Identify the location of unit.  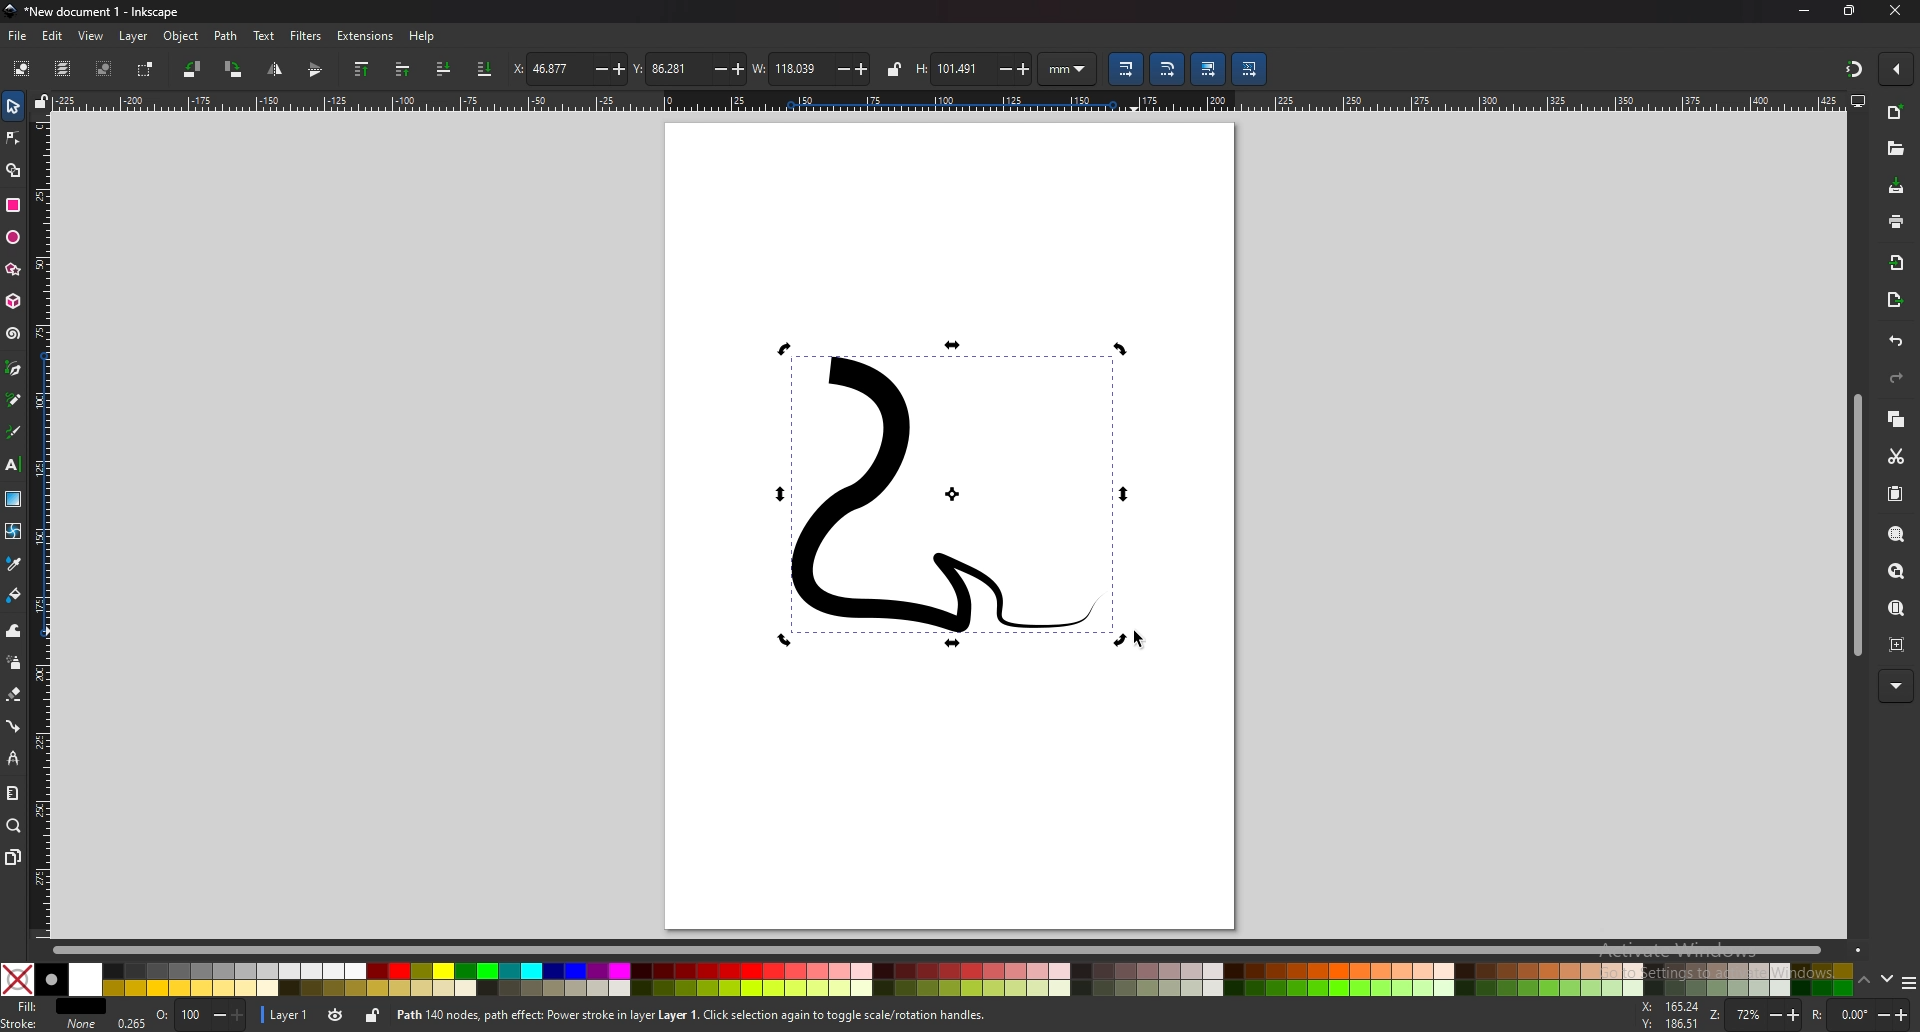
(1068, 70).